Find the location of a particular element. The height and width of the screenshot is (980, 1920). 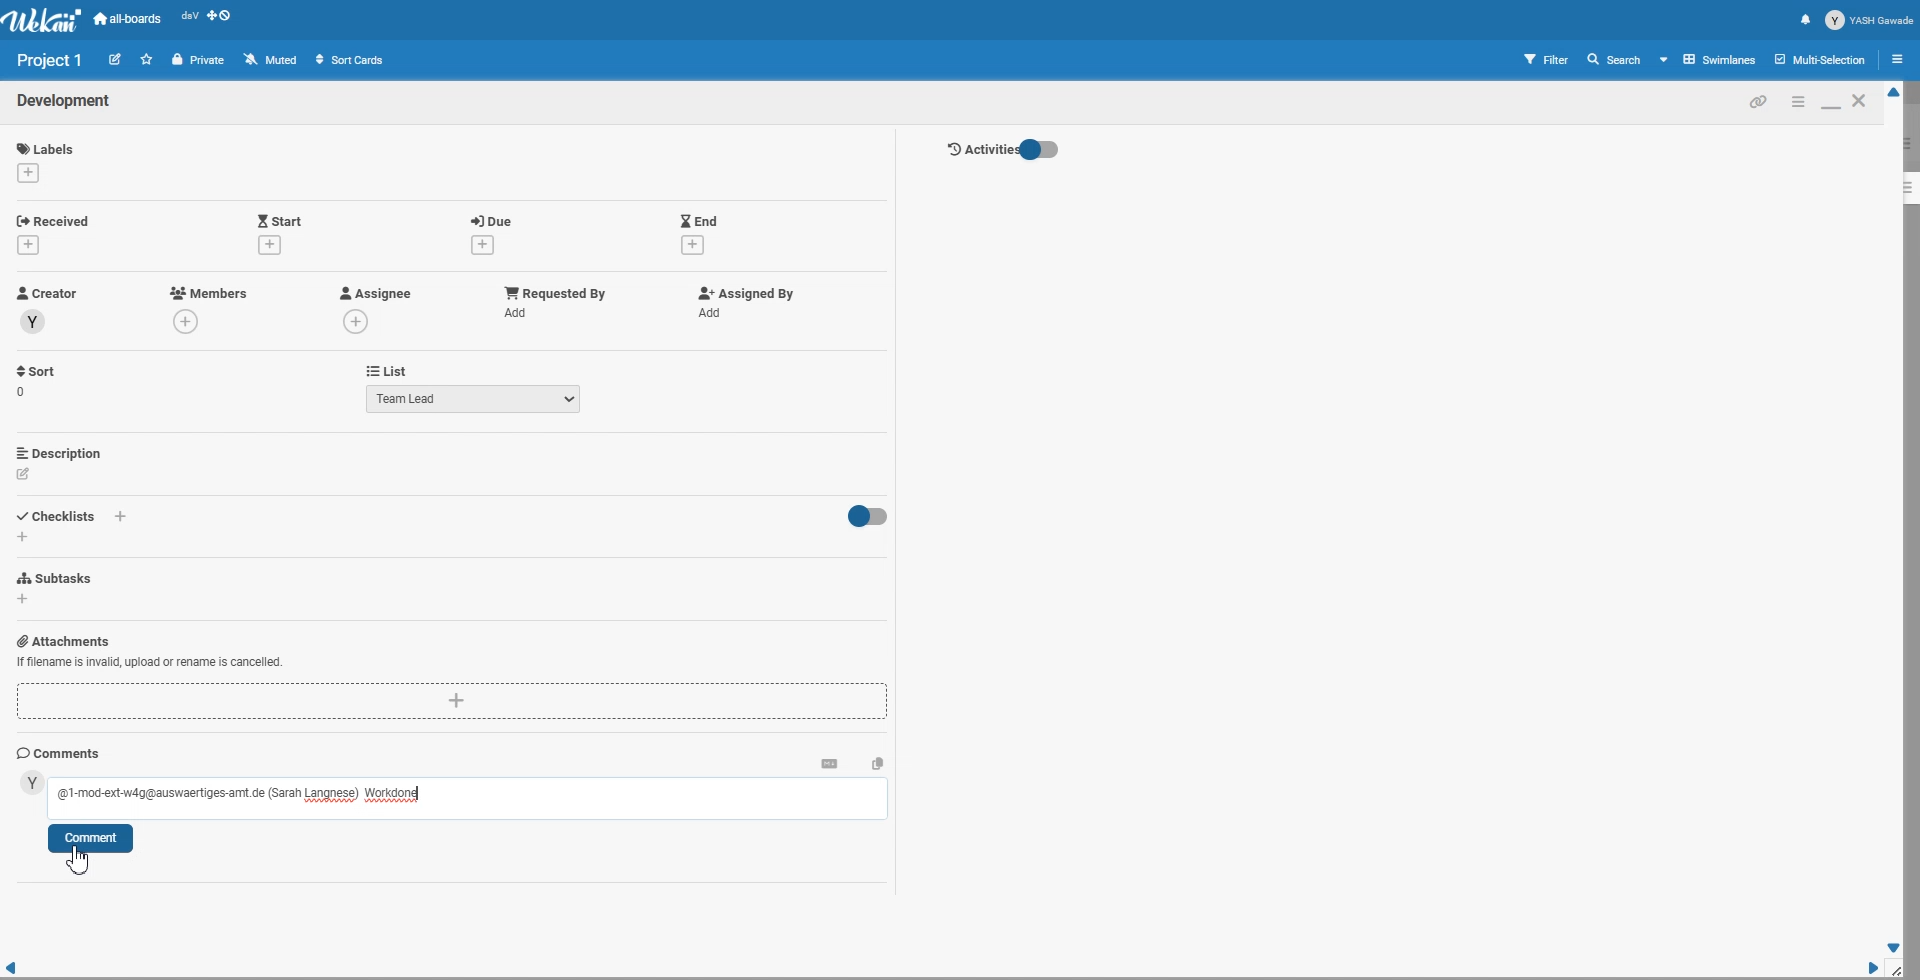

Add Start is located at coordinates (280, 219).